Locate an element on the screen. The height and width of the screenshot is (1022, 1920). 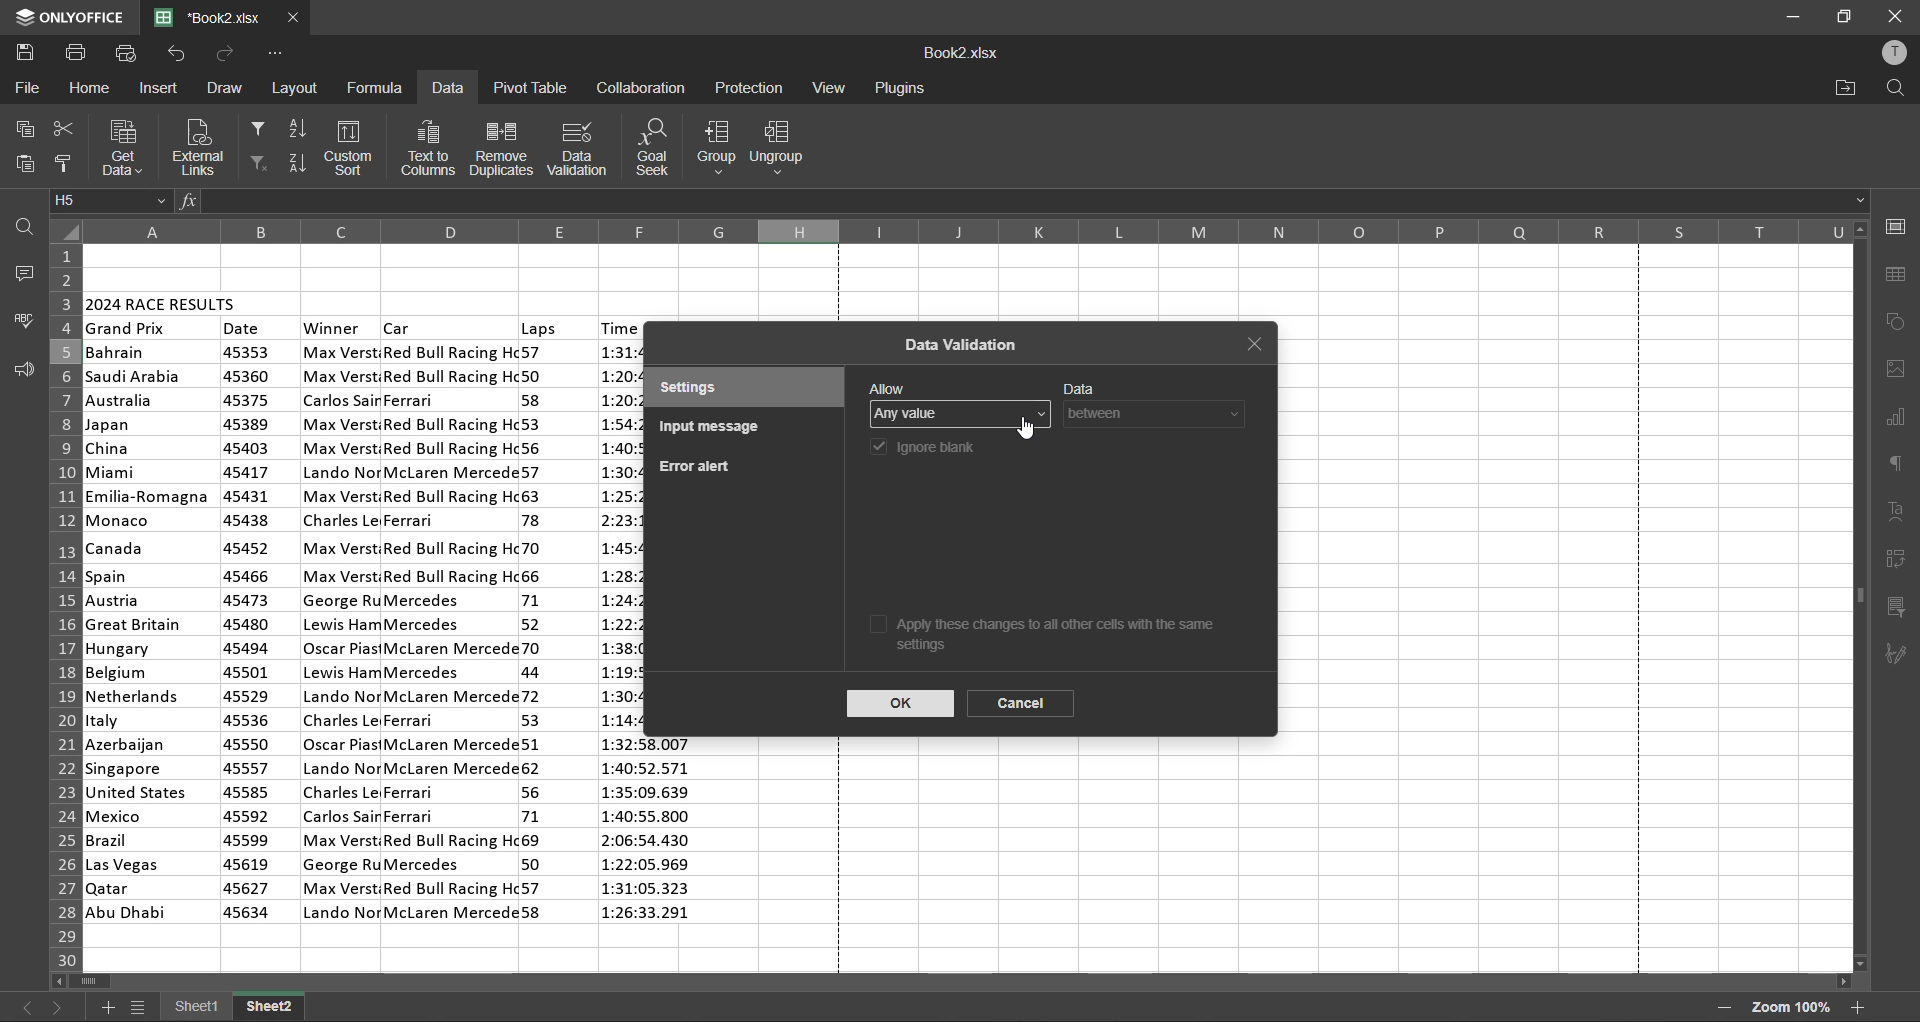
protection is located at coordinates (751, 89).